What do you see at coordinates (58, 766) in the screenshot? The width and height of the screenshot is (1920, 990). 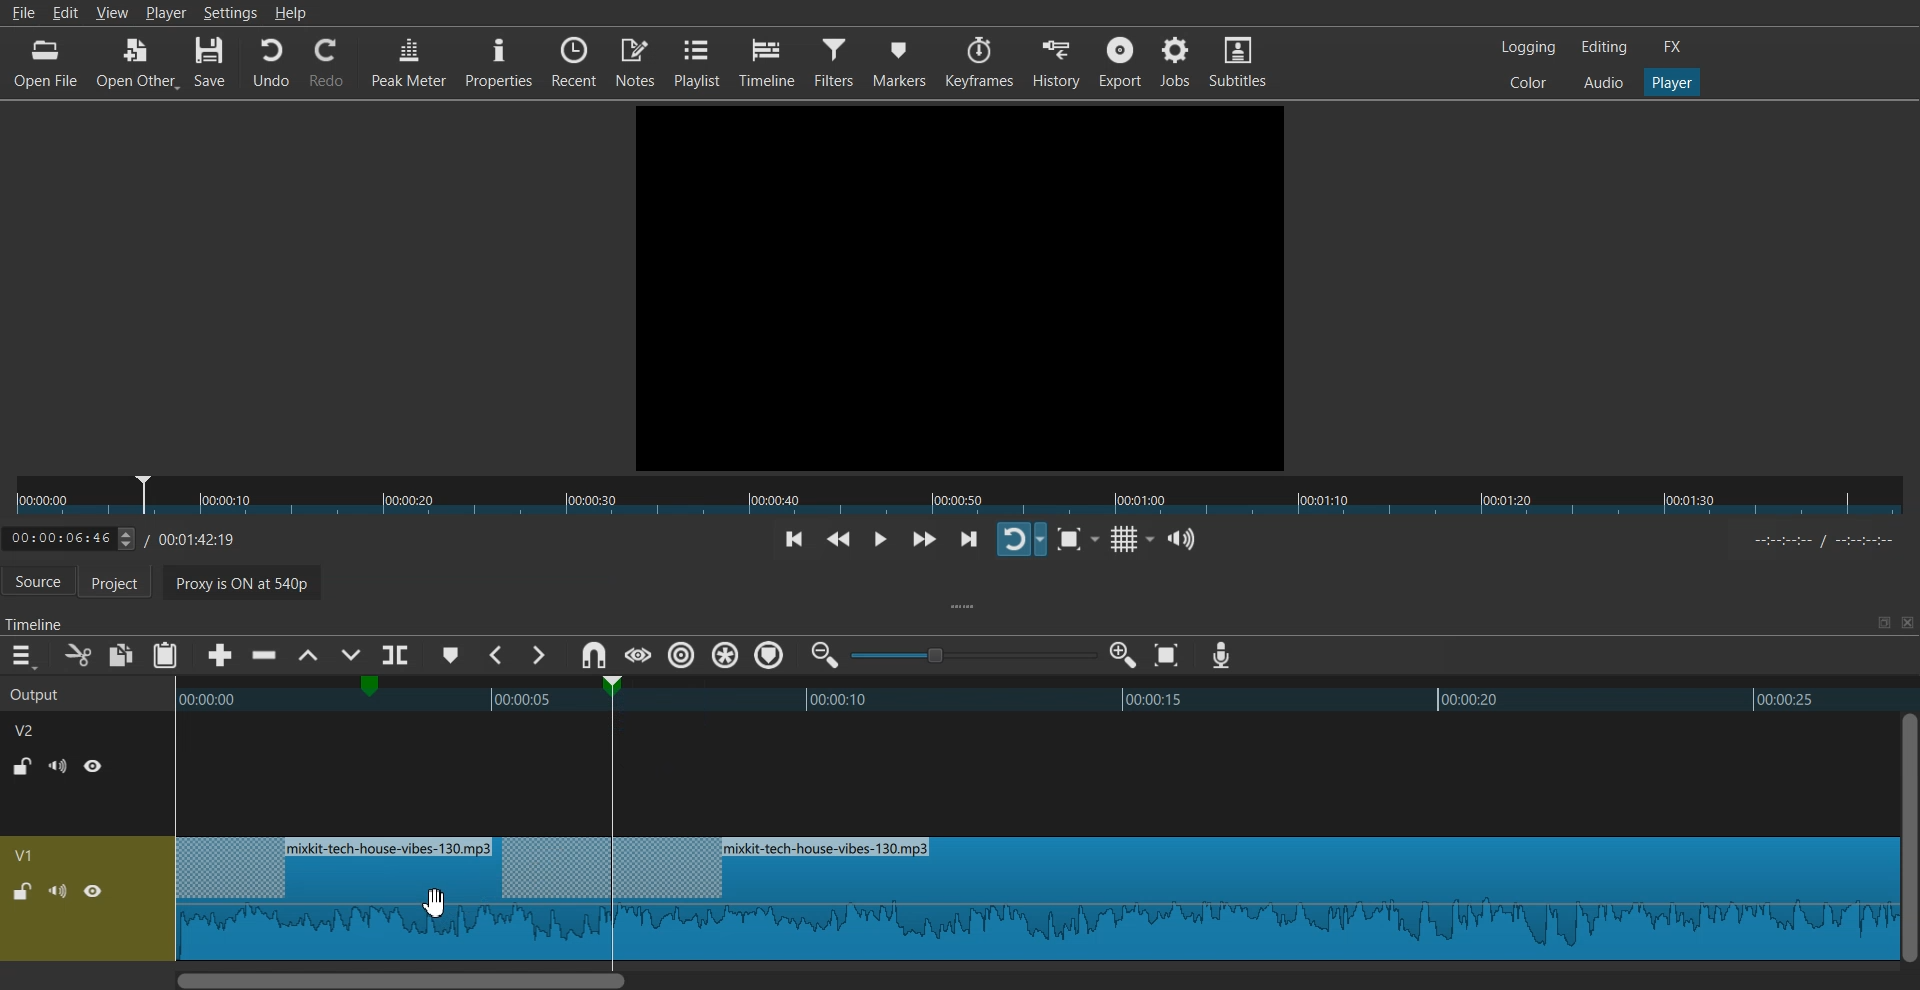 I see `Mute` at bounding box center [58, 766].